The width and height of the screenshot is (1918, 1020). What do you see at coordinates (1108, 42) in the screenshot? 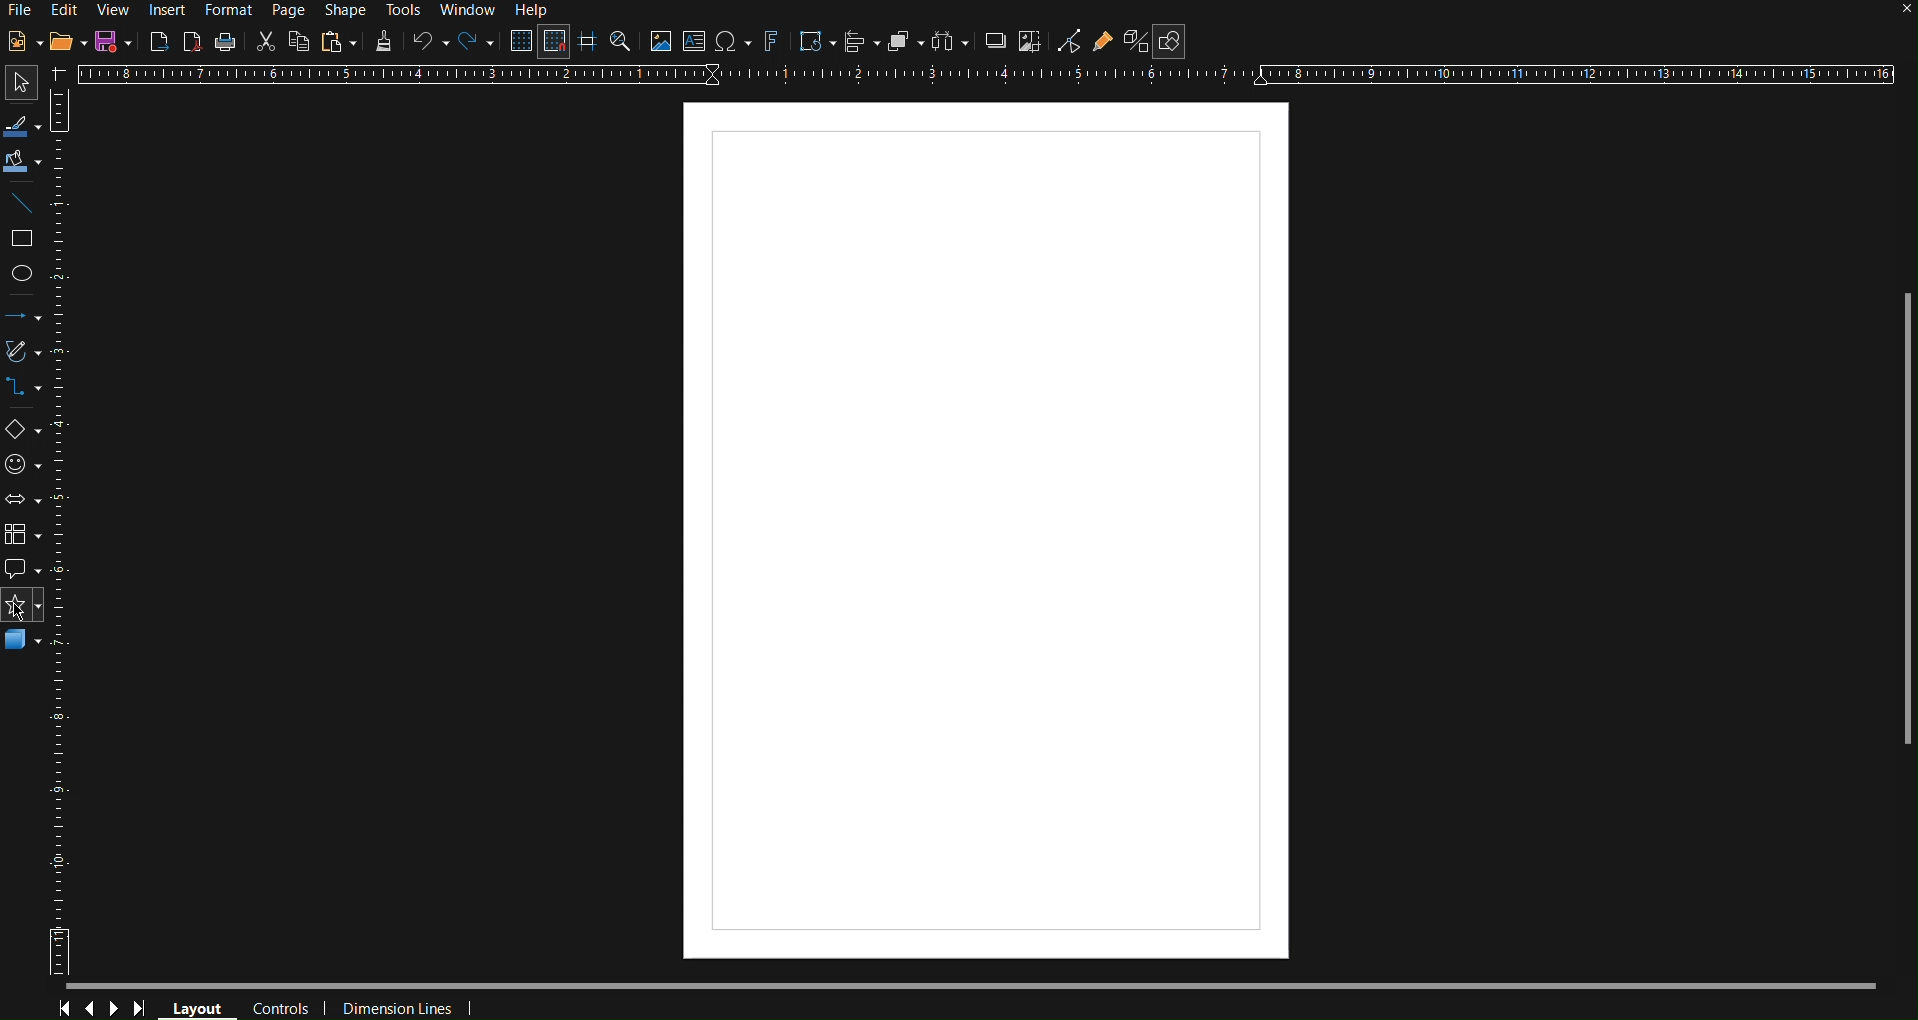
I see `Show Gluepoint Functions` at bounding box center [1108, 42].